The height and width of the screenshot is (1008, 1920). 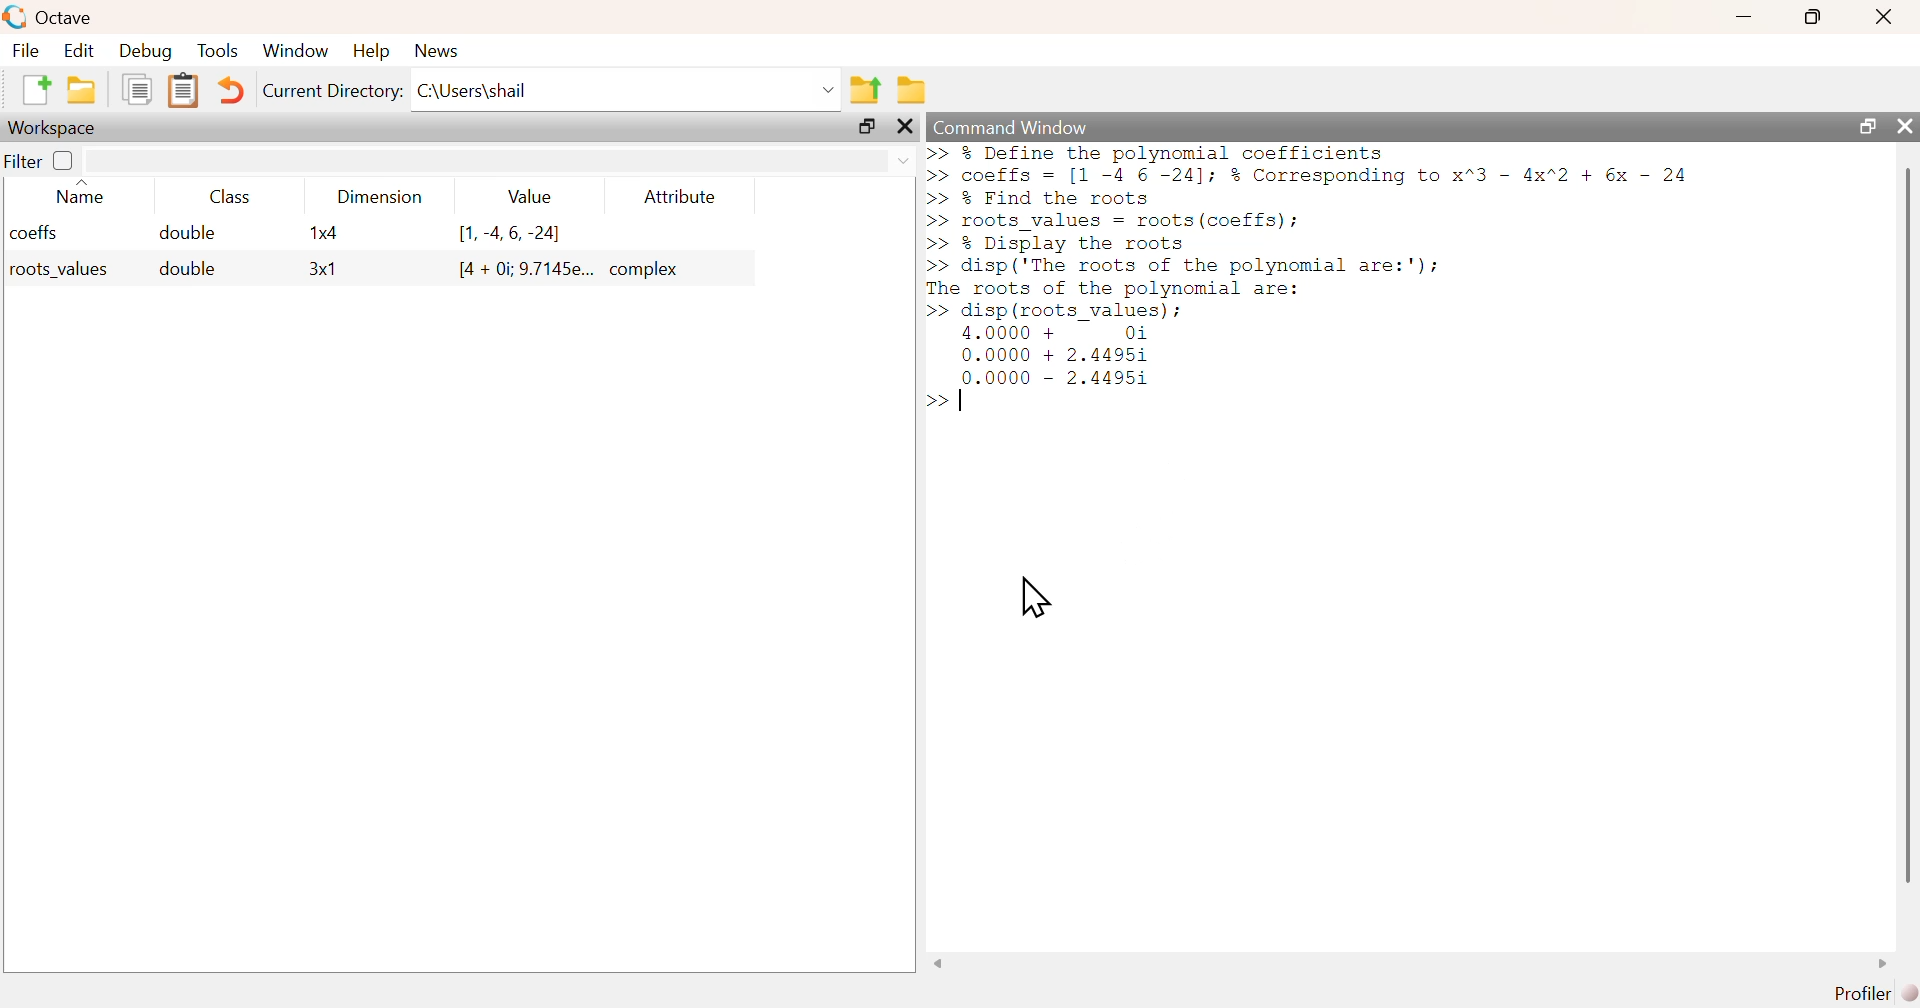 What do you see at coordinates (1815, 16) in the screenshot?
I see `maximize` at bounding box center [1815, 16].